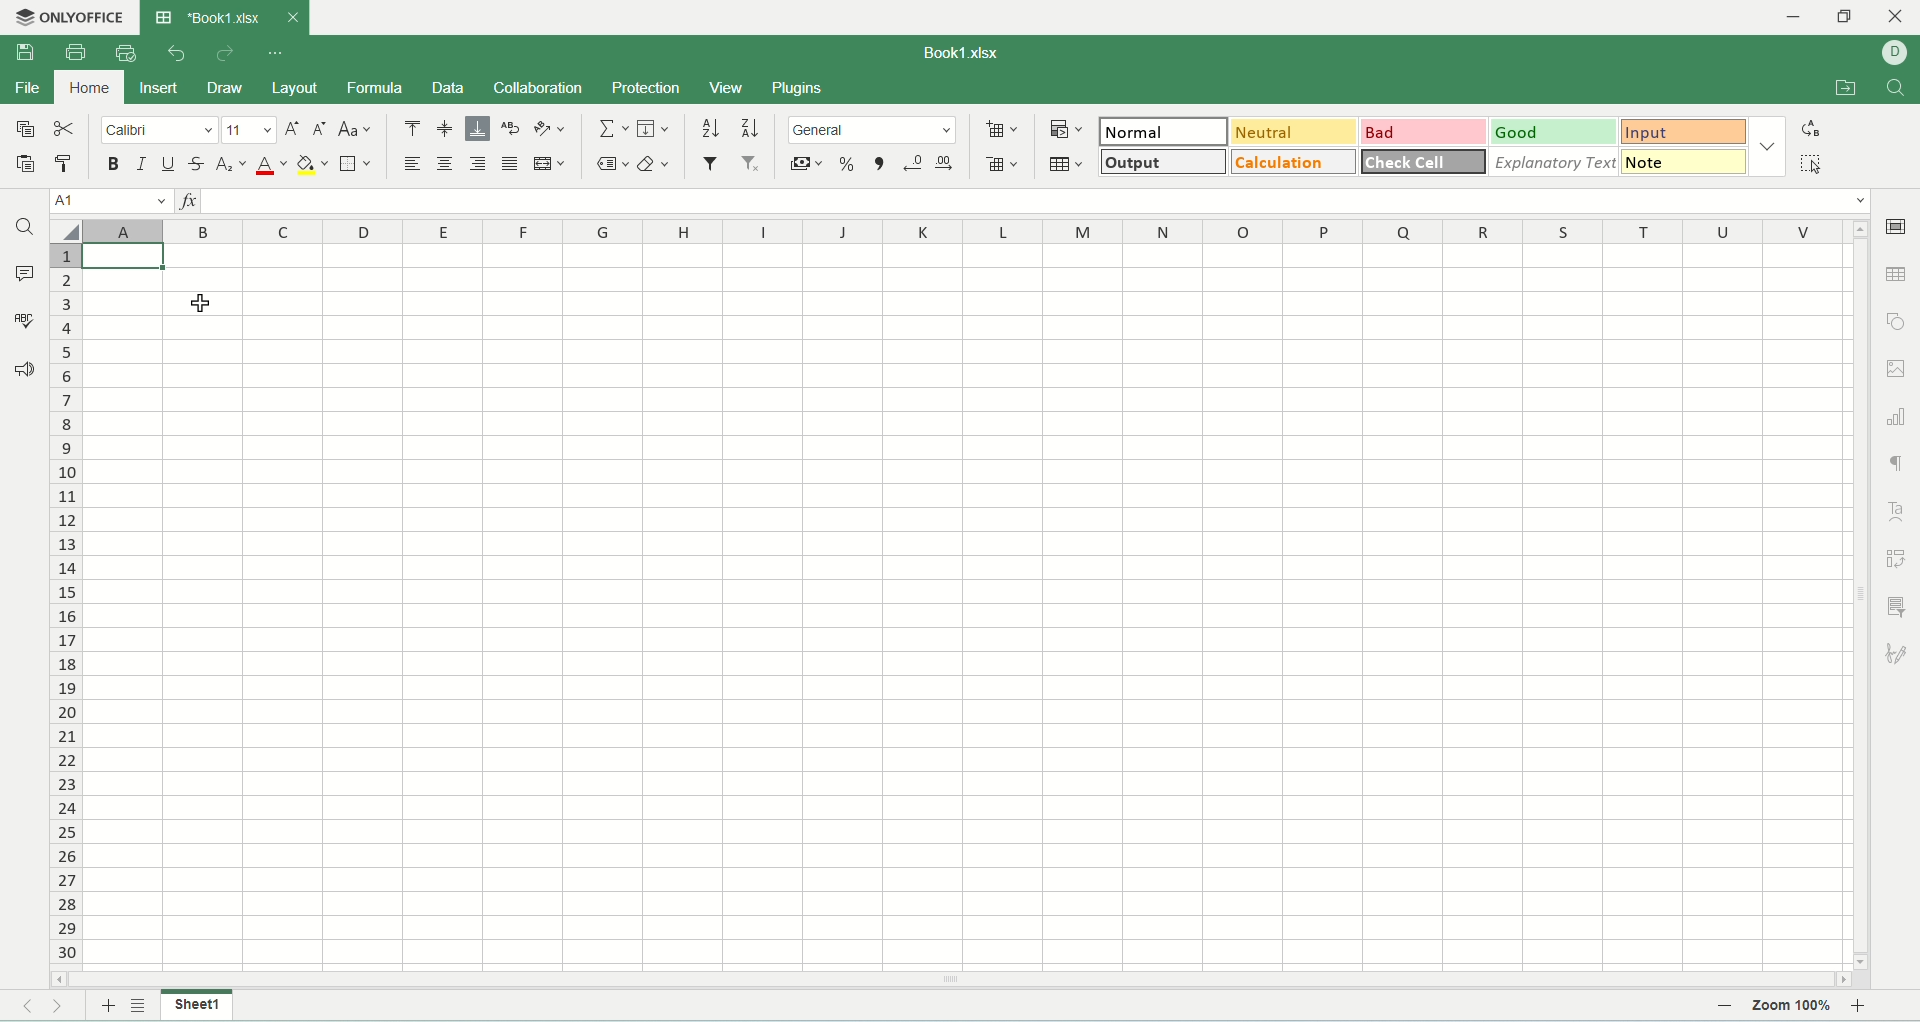 The width and height of the screenshot is (1920, 1022). I want to click on pivot table settings, so click(1898, 558).